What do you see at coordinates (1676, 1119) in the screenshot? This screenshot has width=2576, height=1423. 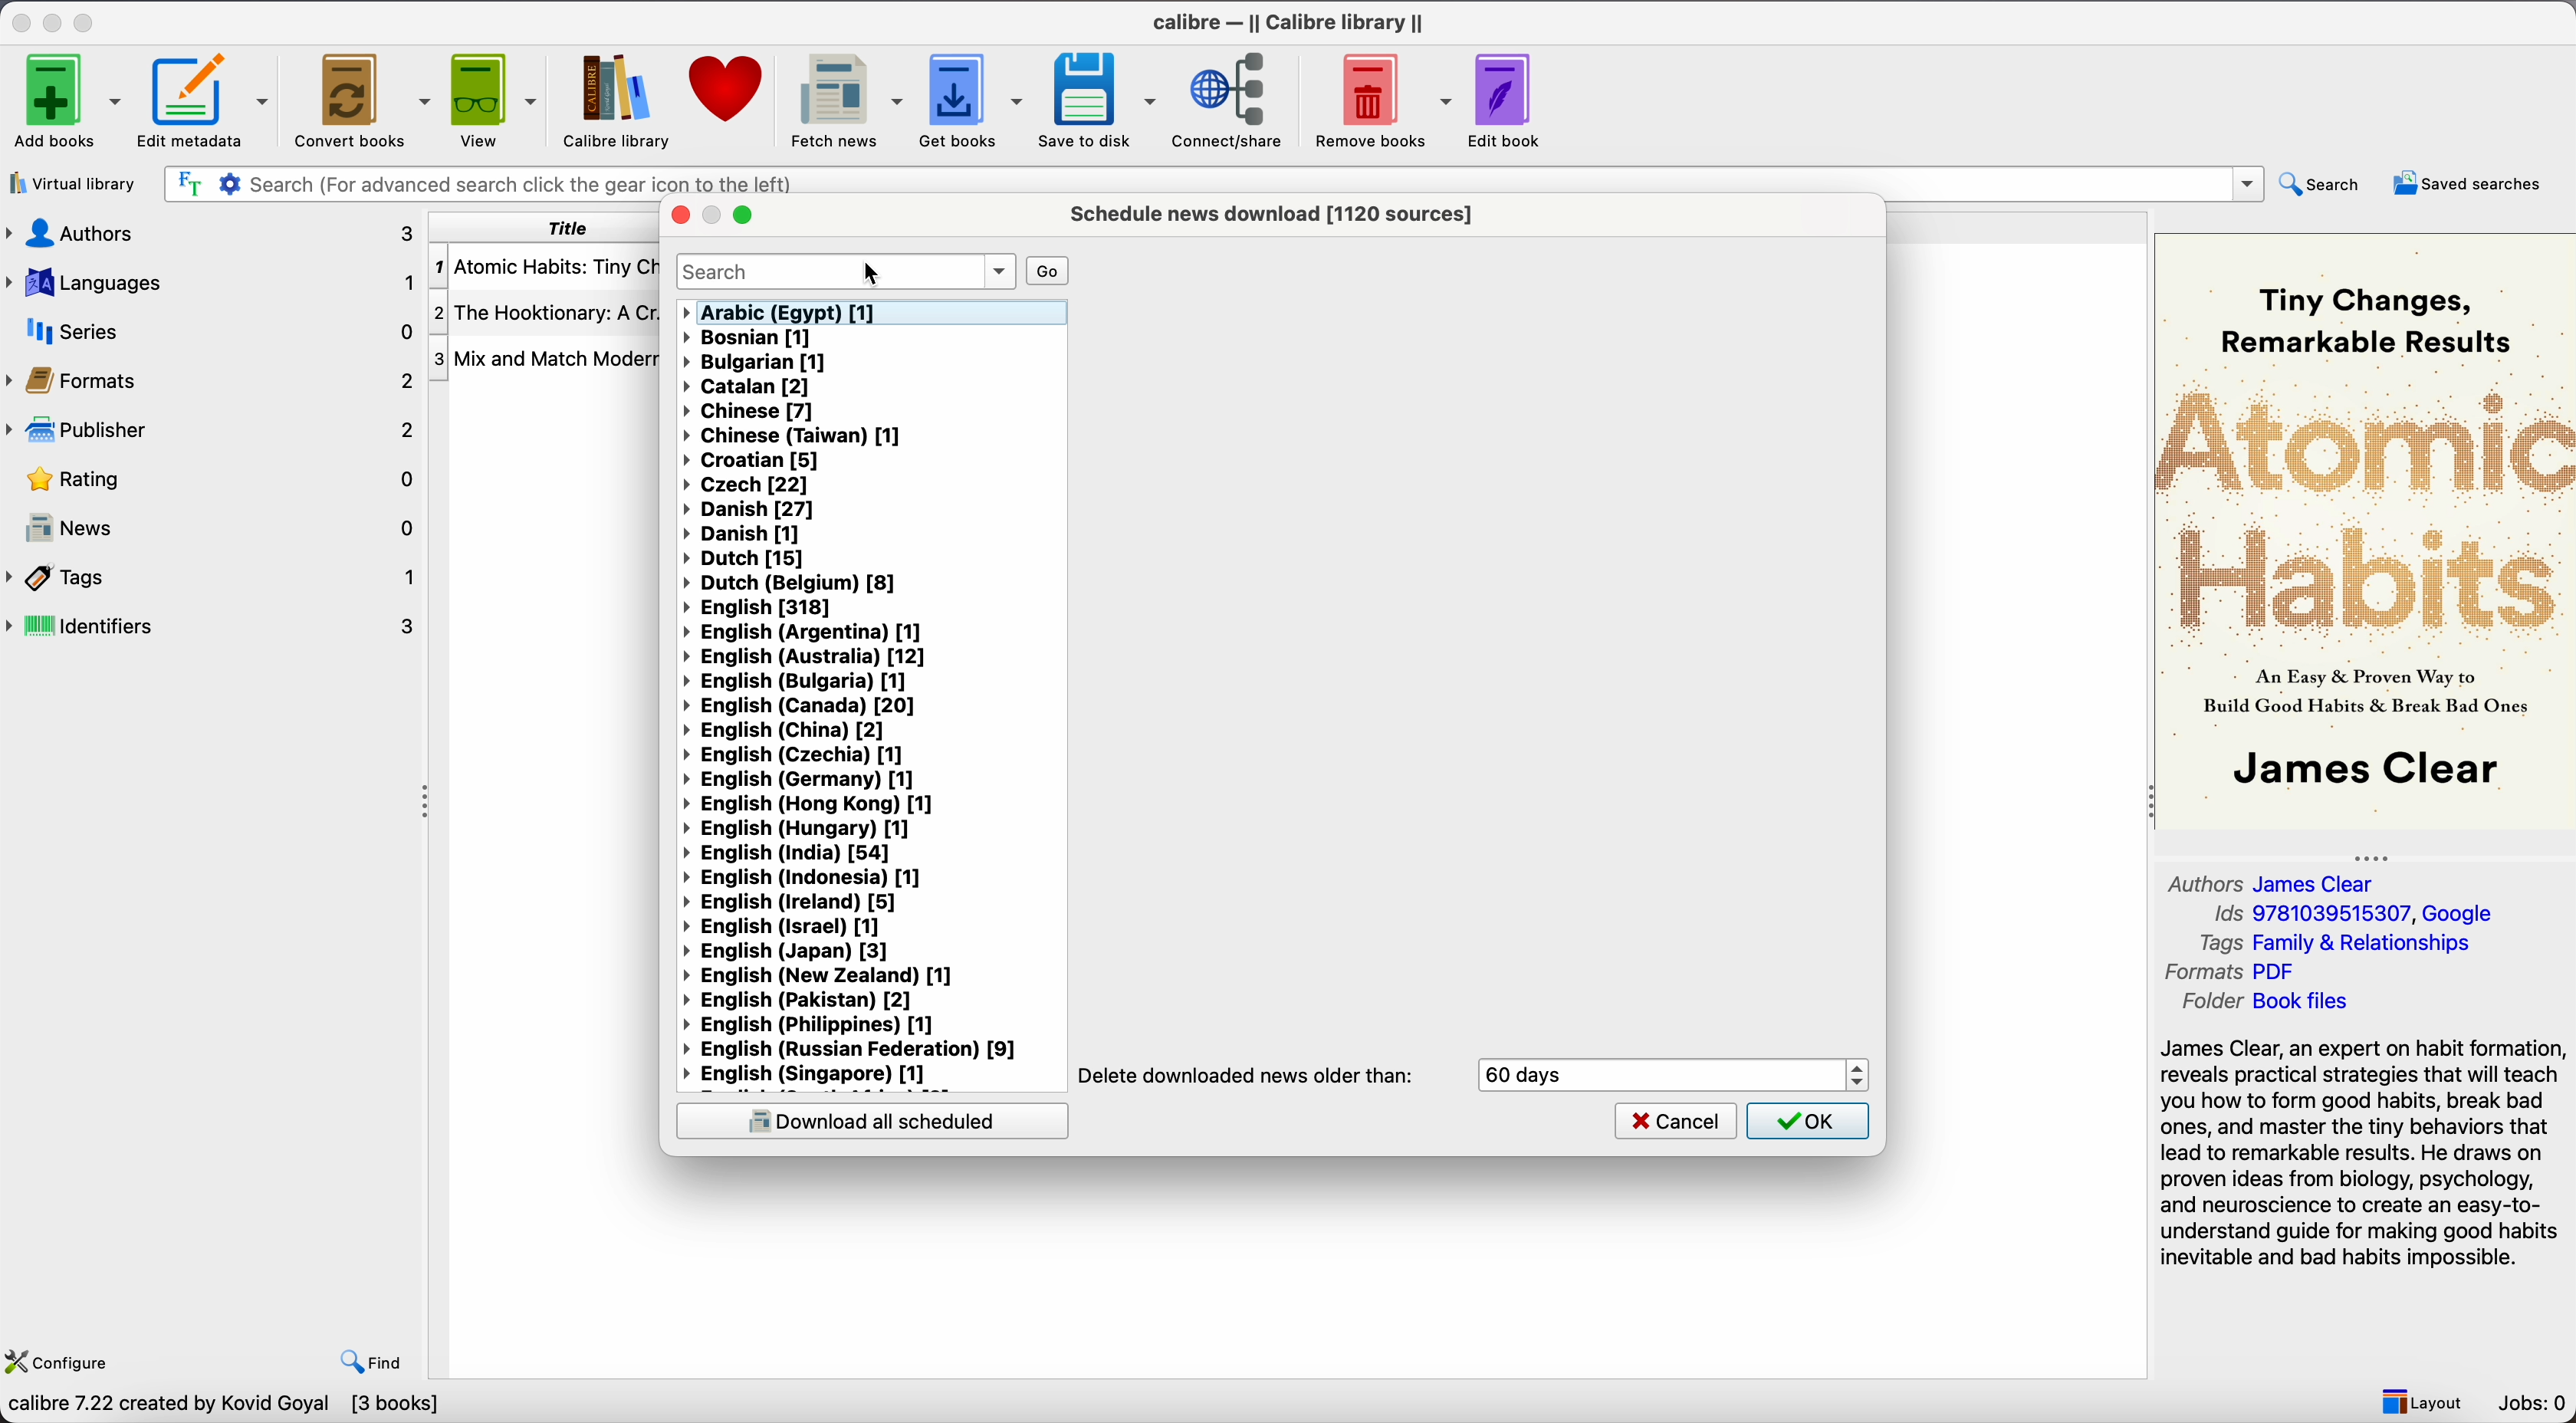 I see `cancel` at bounding box center [1676, 1119].